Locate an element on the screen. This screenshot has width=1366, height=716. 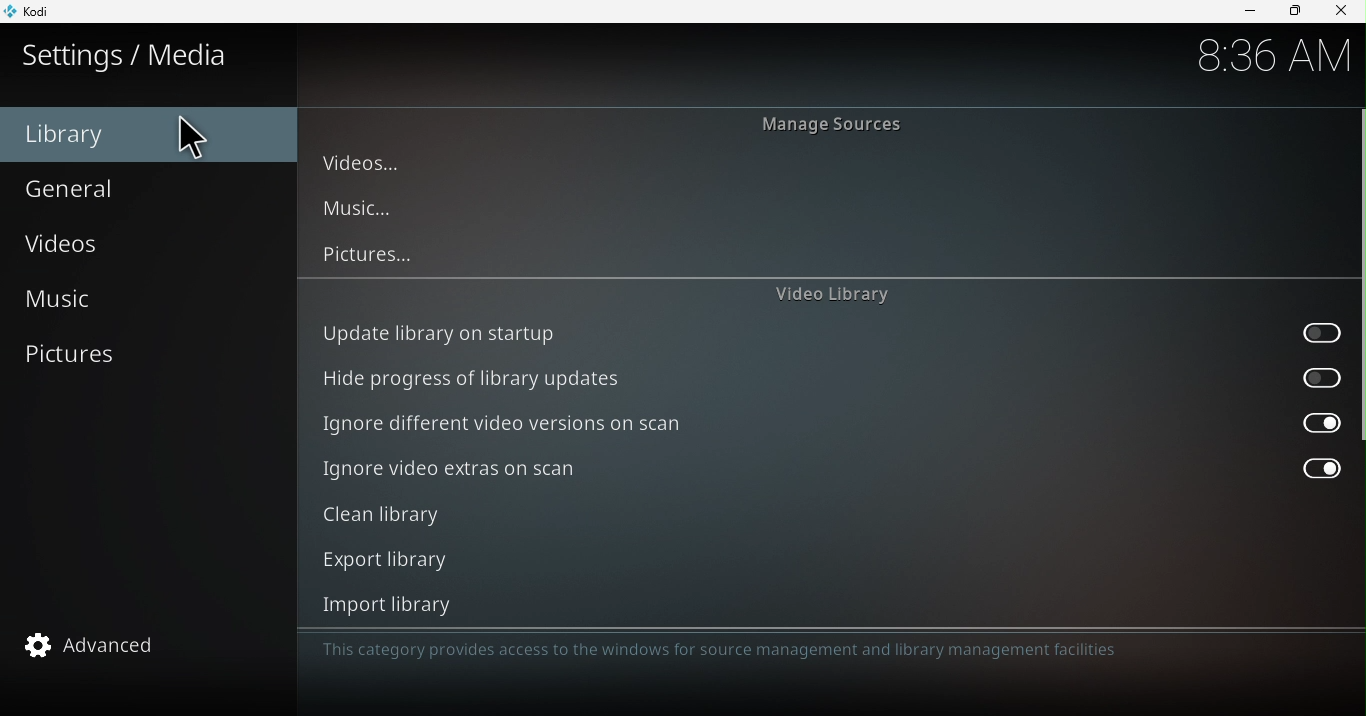
Import library is located at coordinates (820, 604).